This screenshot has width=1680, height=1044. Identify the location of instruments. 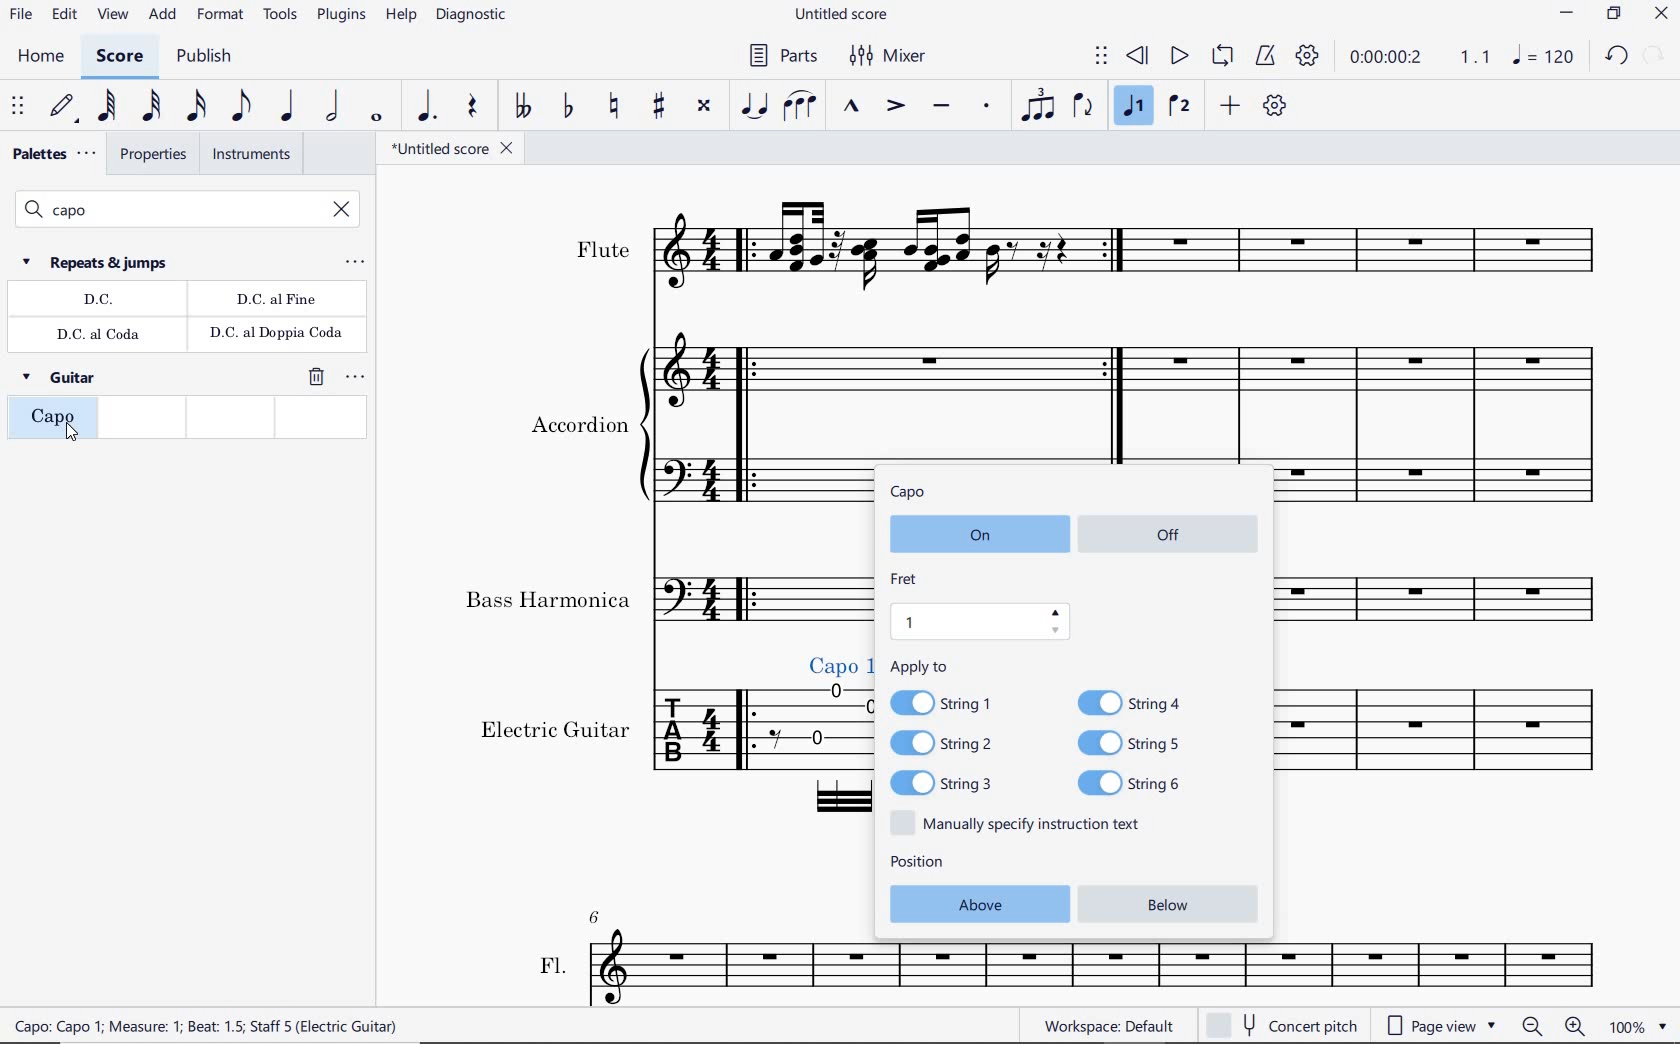
(250, 157).